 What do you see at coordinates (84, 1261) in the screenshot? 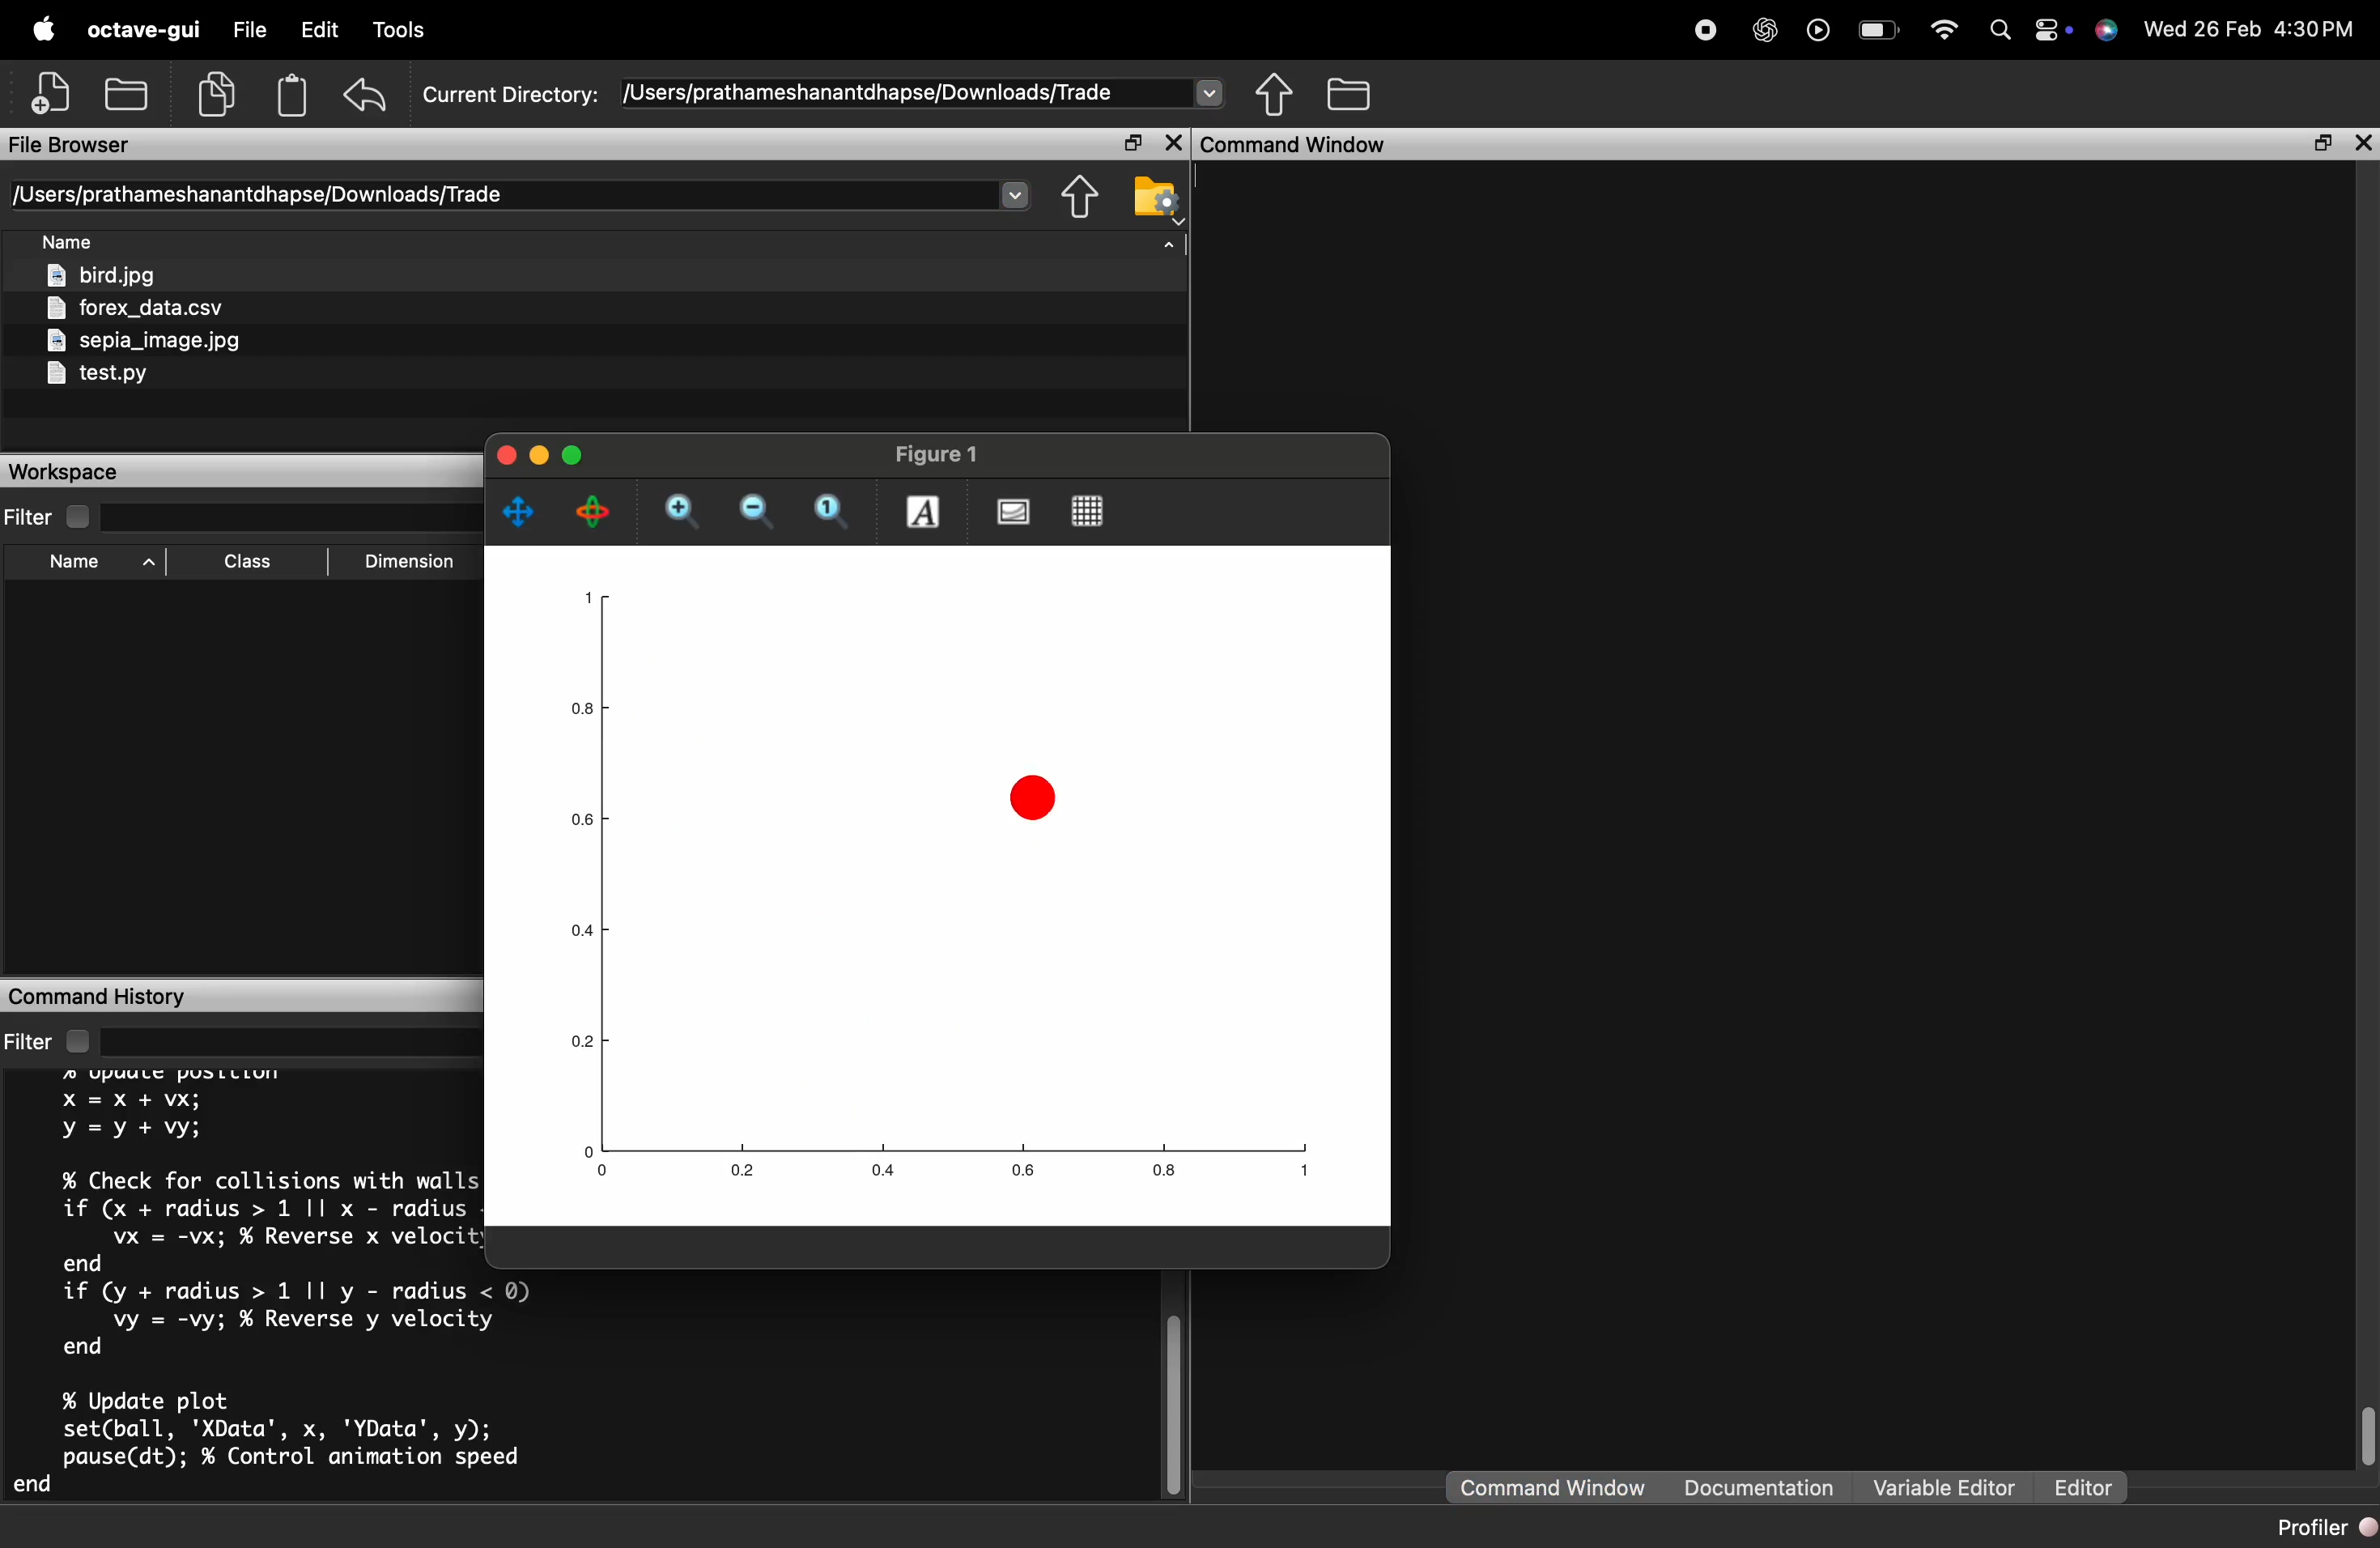
I see `end` at bounding box center [84, 1261].